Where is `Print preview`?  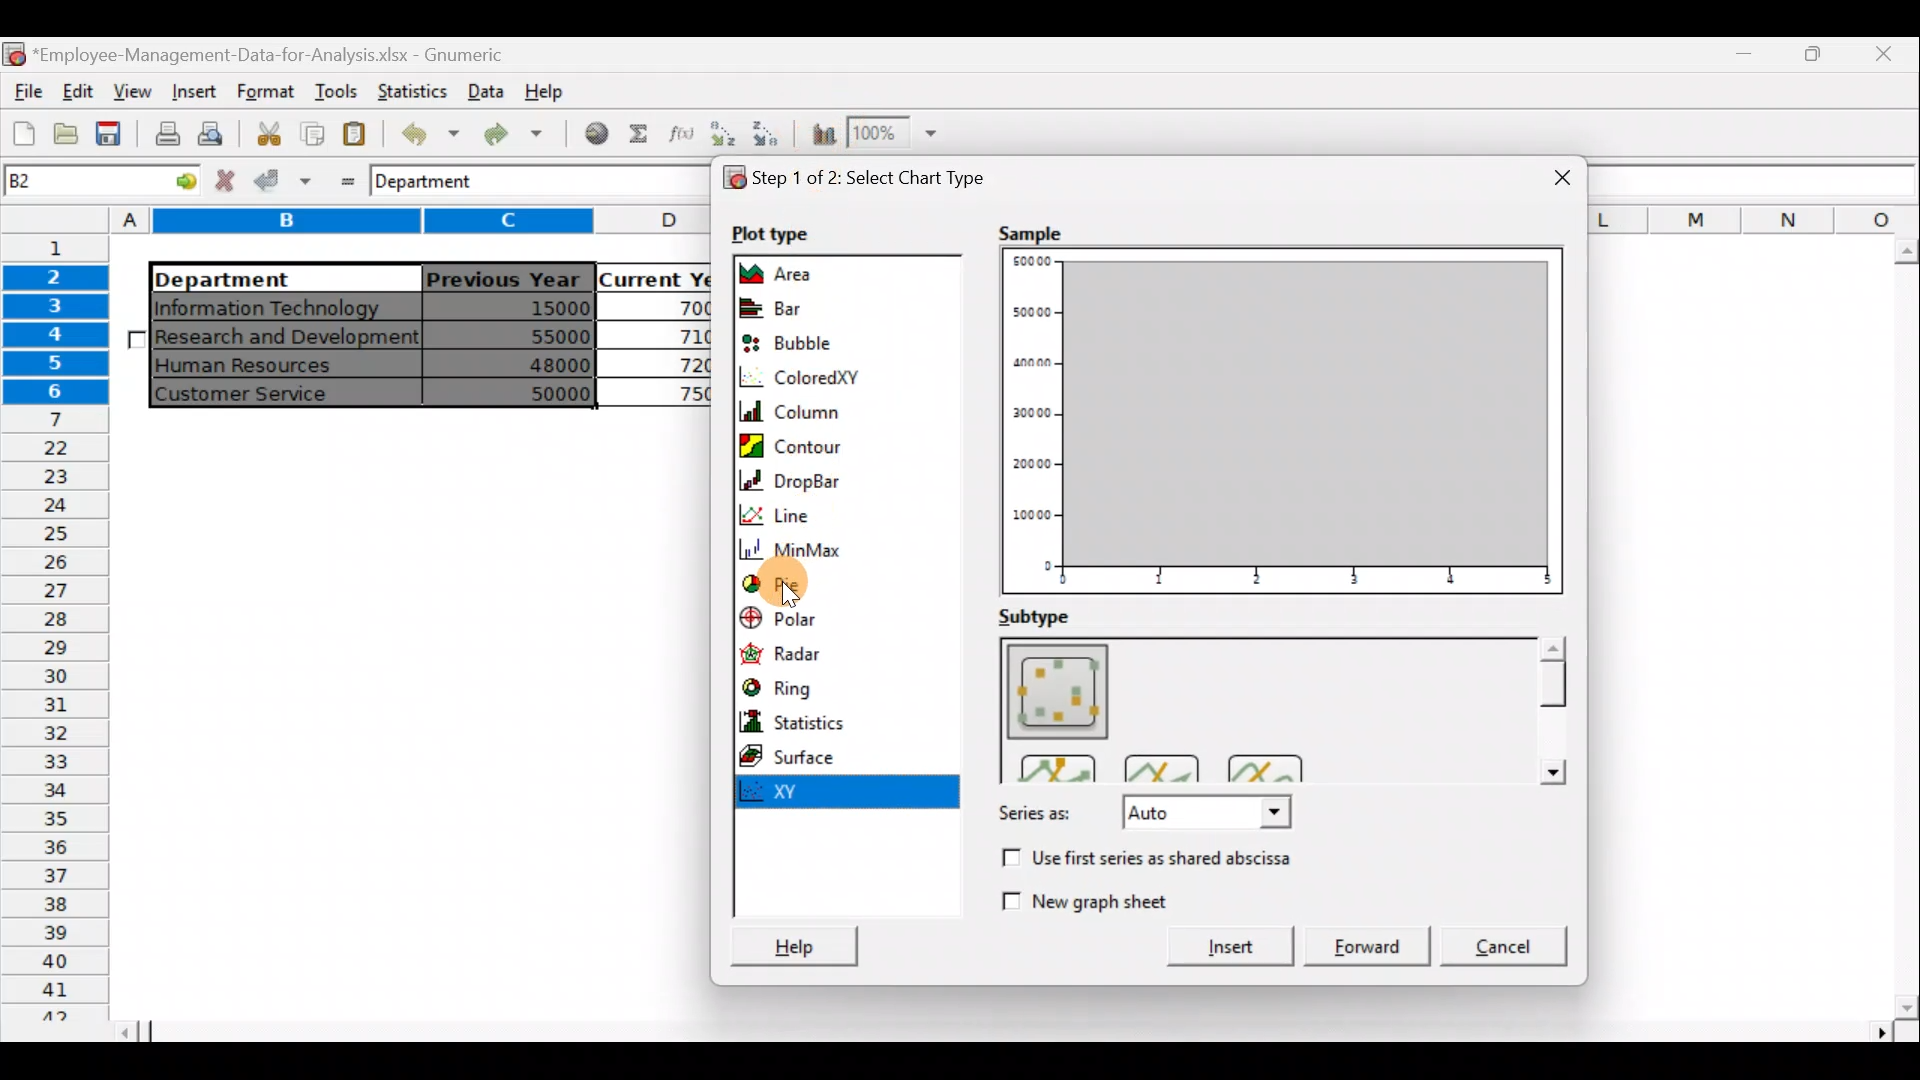
Print preview is located at coordinates (215, 133).